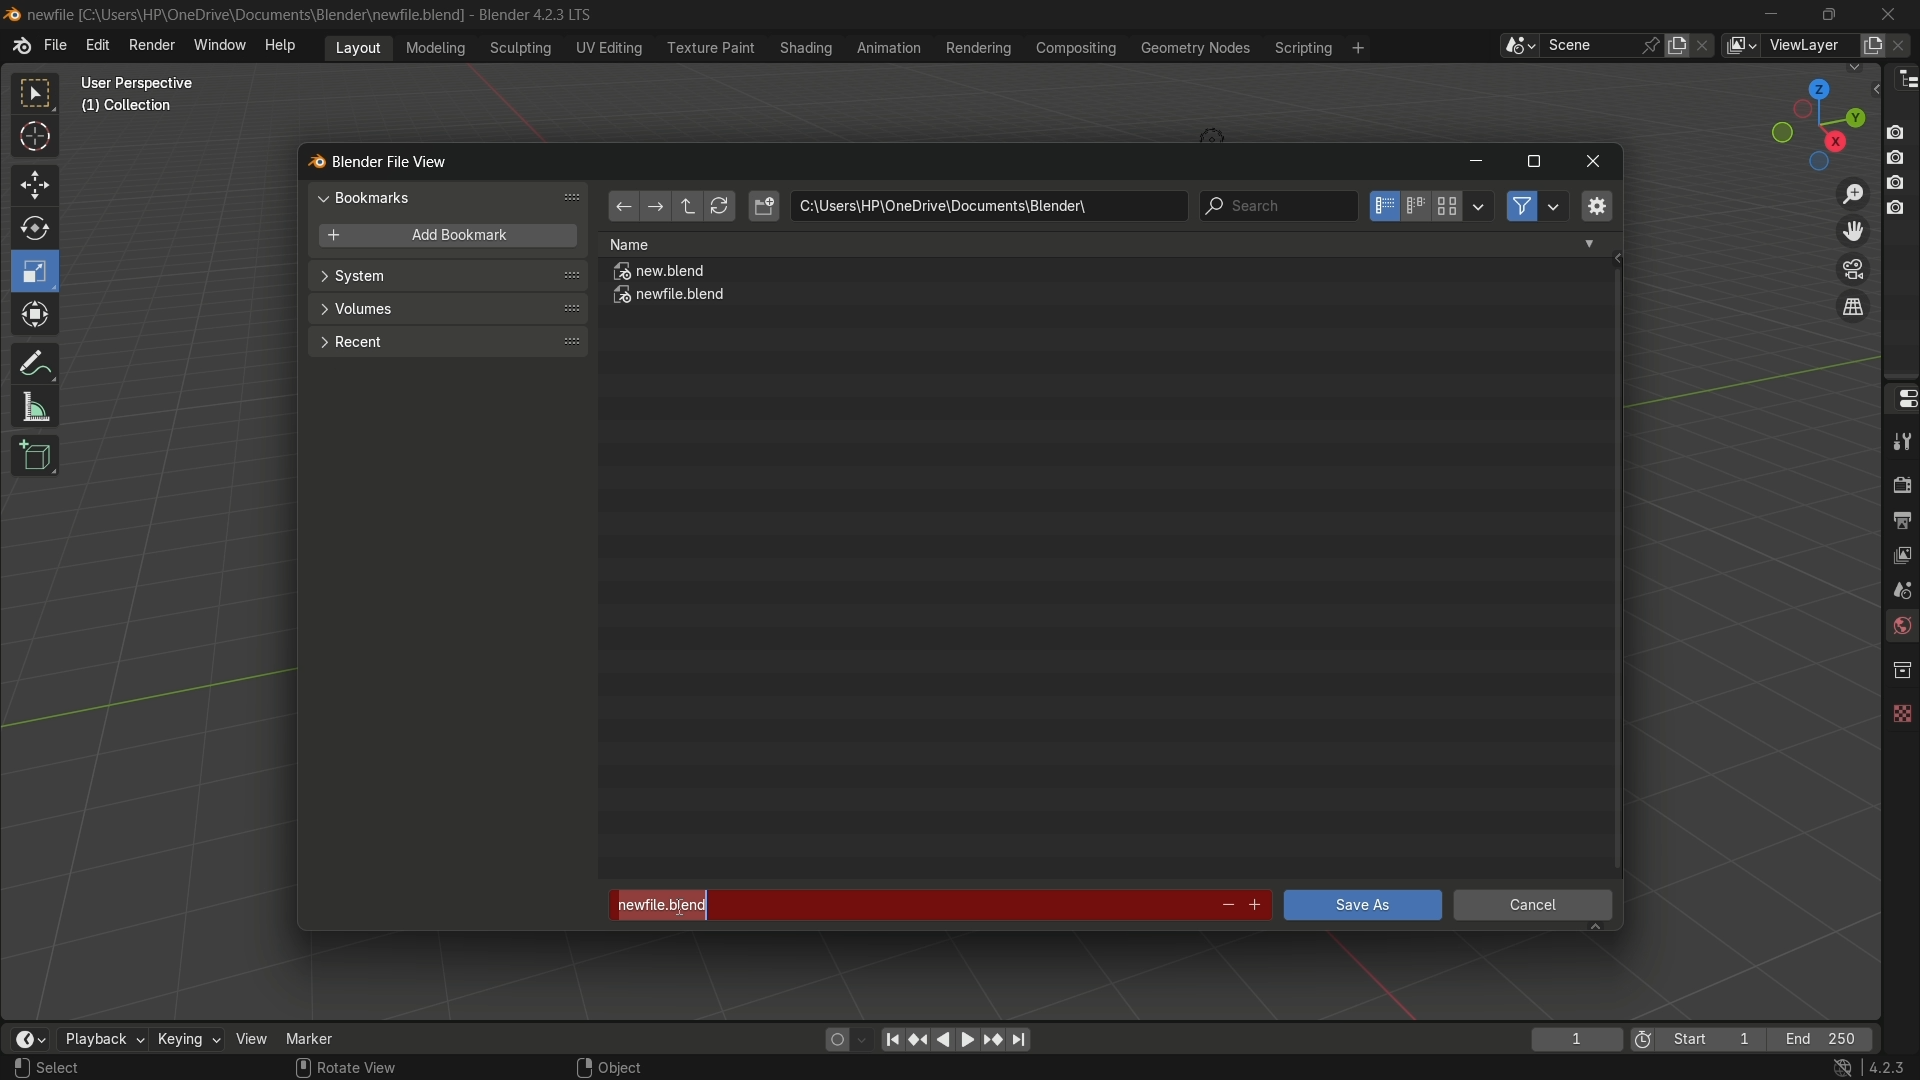  I want to click on sculpting menu, so click(516, 48).